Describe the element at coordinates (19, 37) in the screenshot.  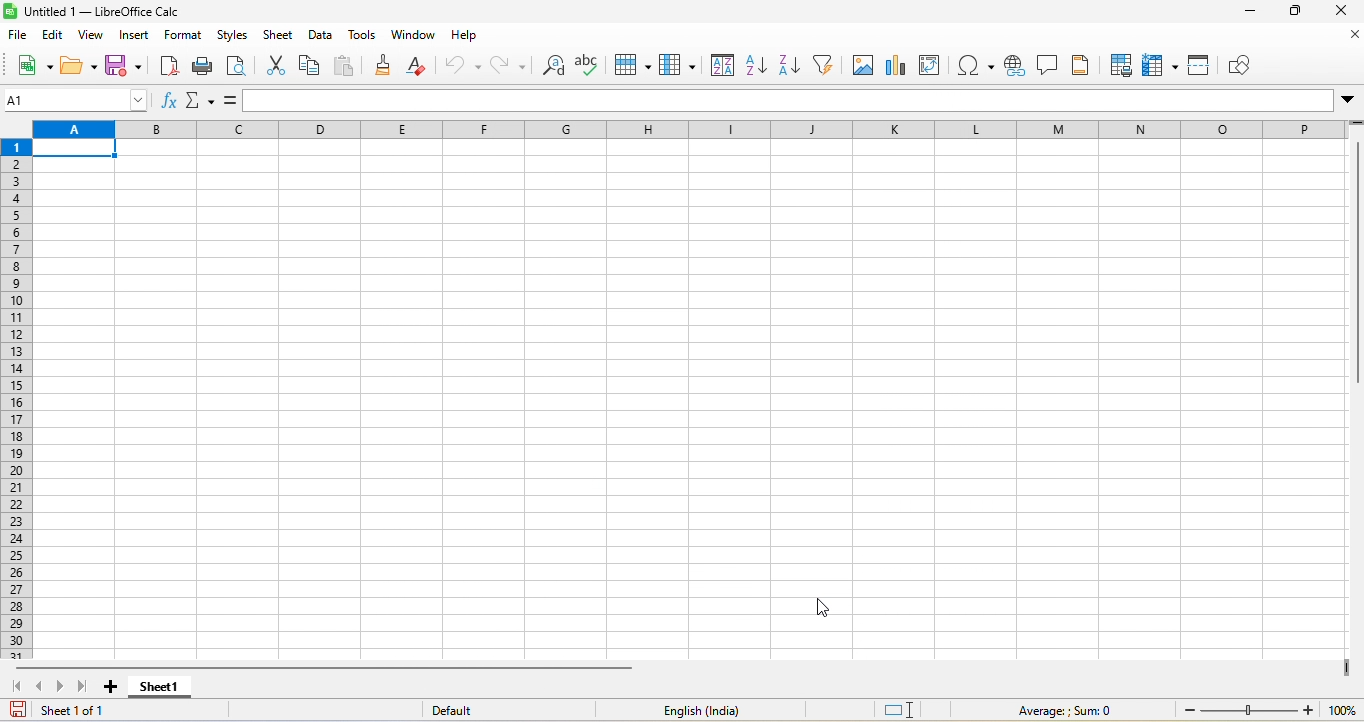
I see `file` at that location.